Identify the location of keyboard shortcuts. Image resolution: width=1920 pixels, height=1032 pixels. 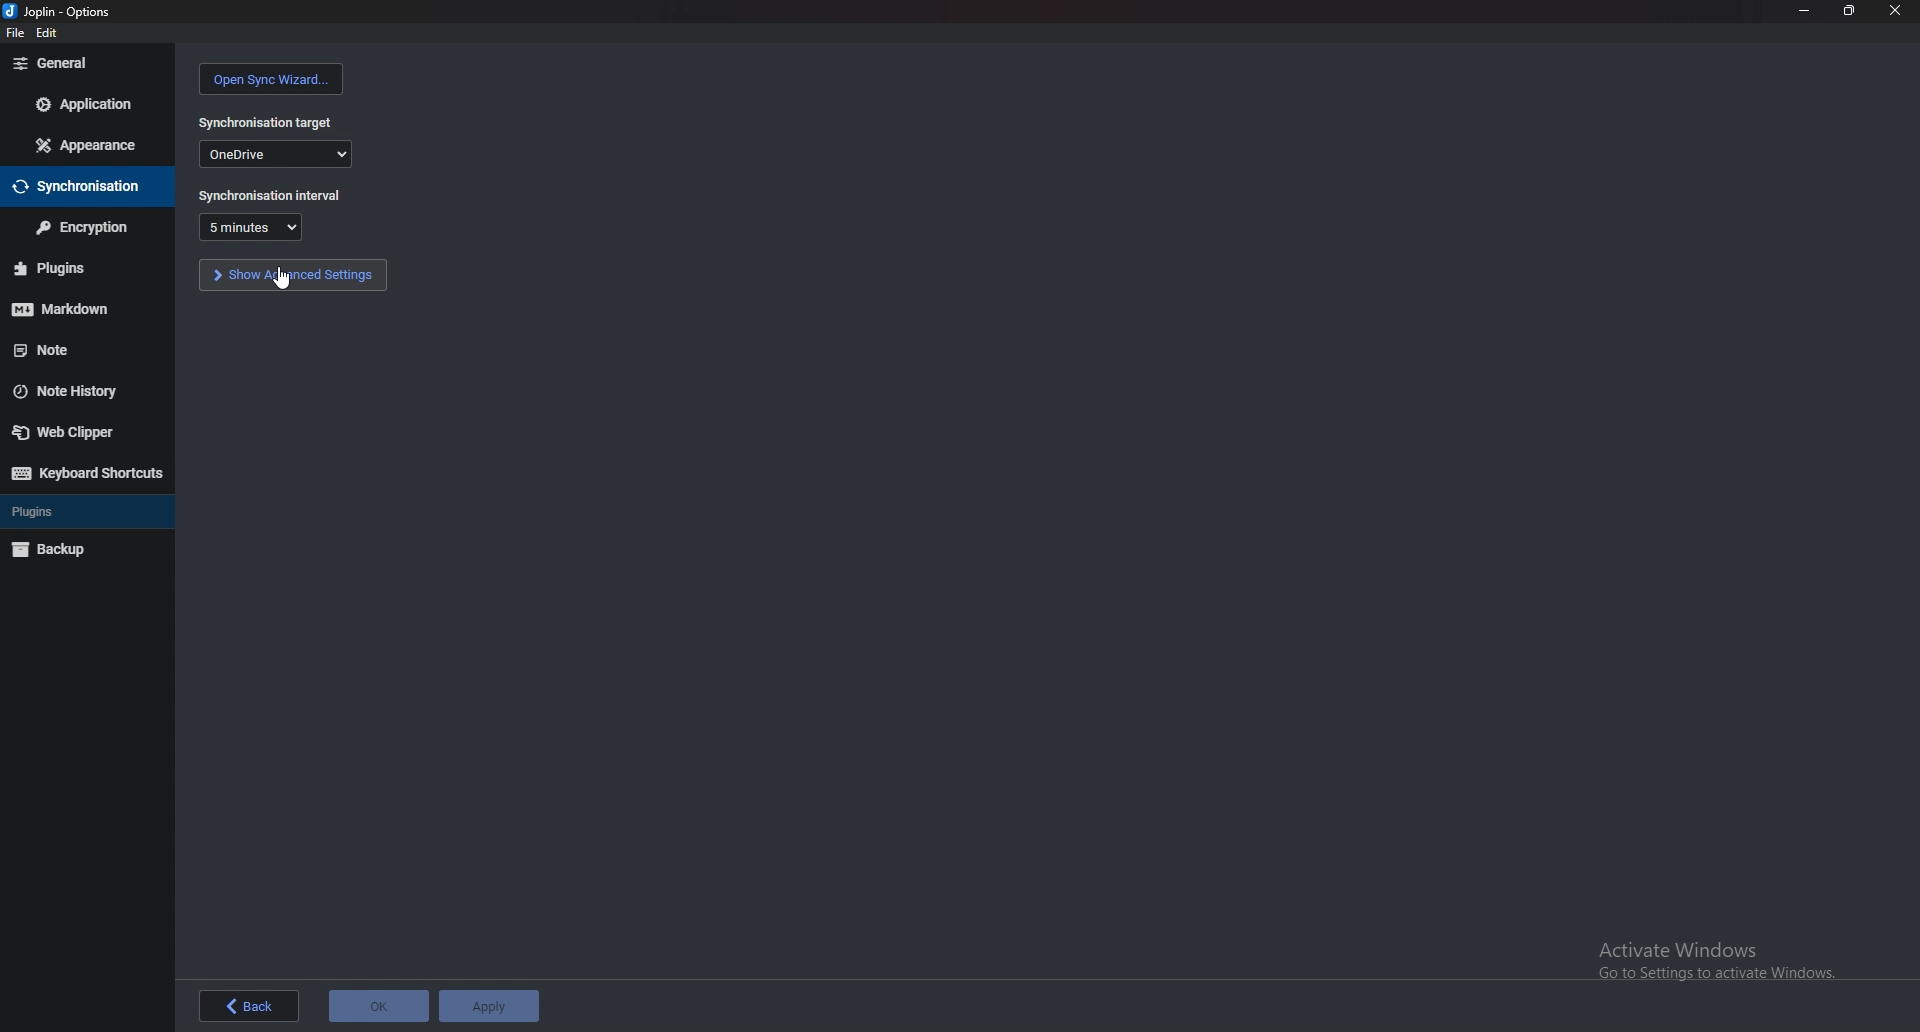
(85, 473).